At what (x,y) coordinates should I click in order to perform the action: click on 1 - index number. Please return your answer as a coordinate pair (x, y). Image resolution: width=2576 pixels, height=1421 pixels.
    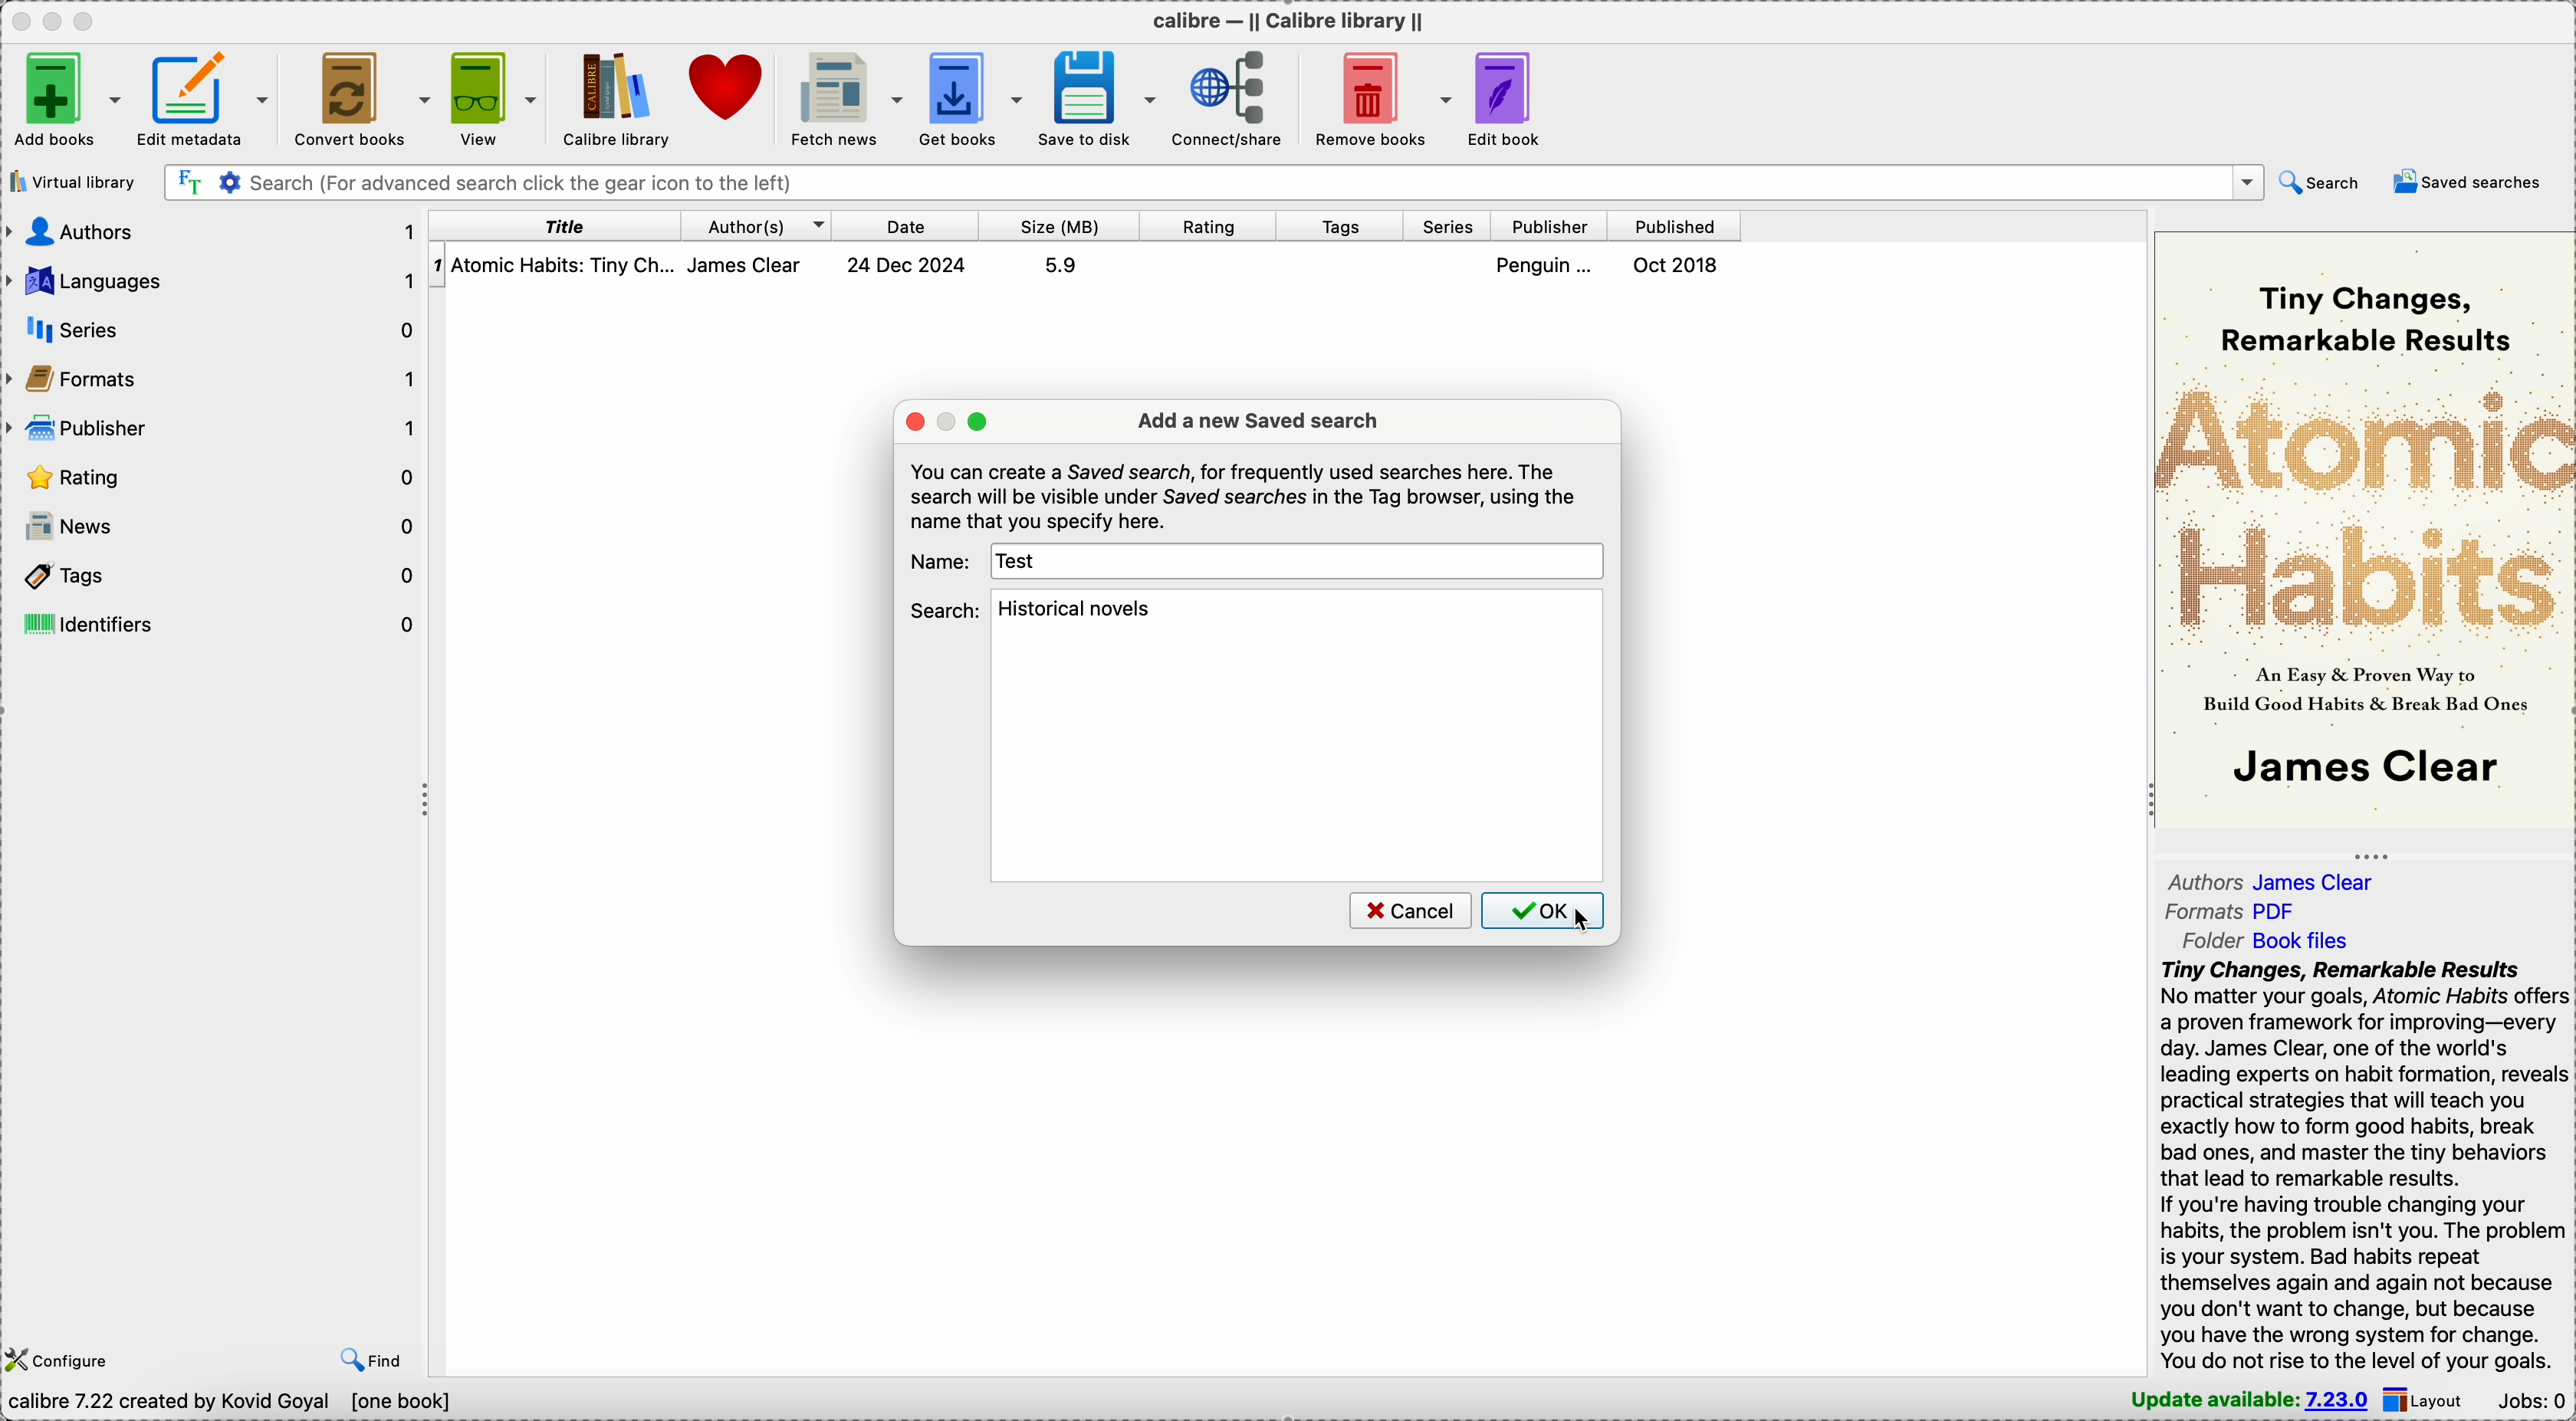
    Looking at the image, I should click on (437, 265).